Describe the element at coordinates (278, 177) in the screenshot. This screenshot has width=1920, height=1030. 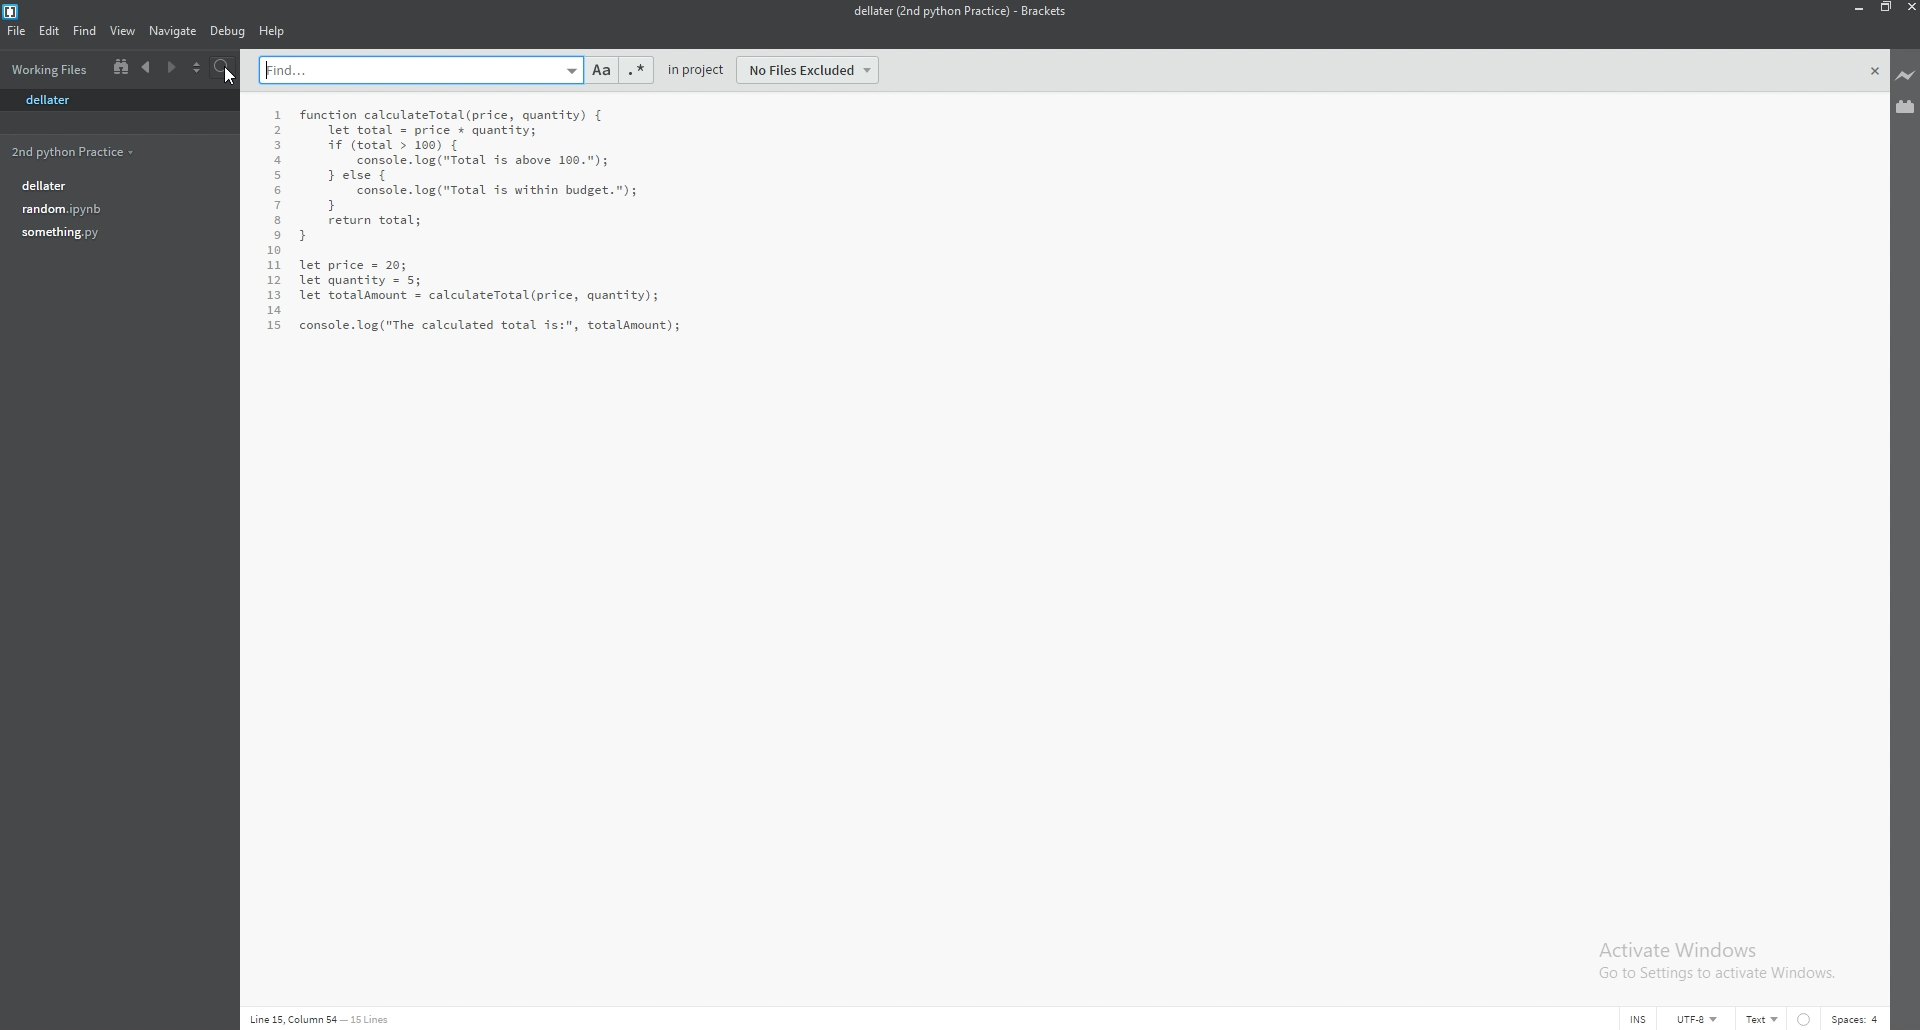
I see `5` at that location.